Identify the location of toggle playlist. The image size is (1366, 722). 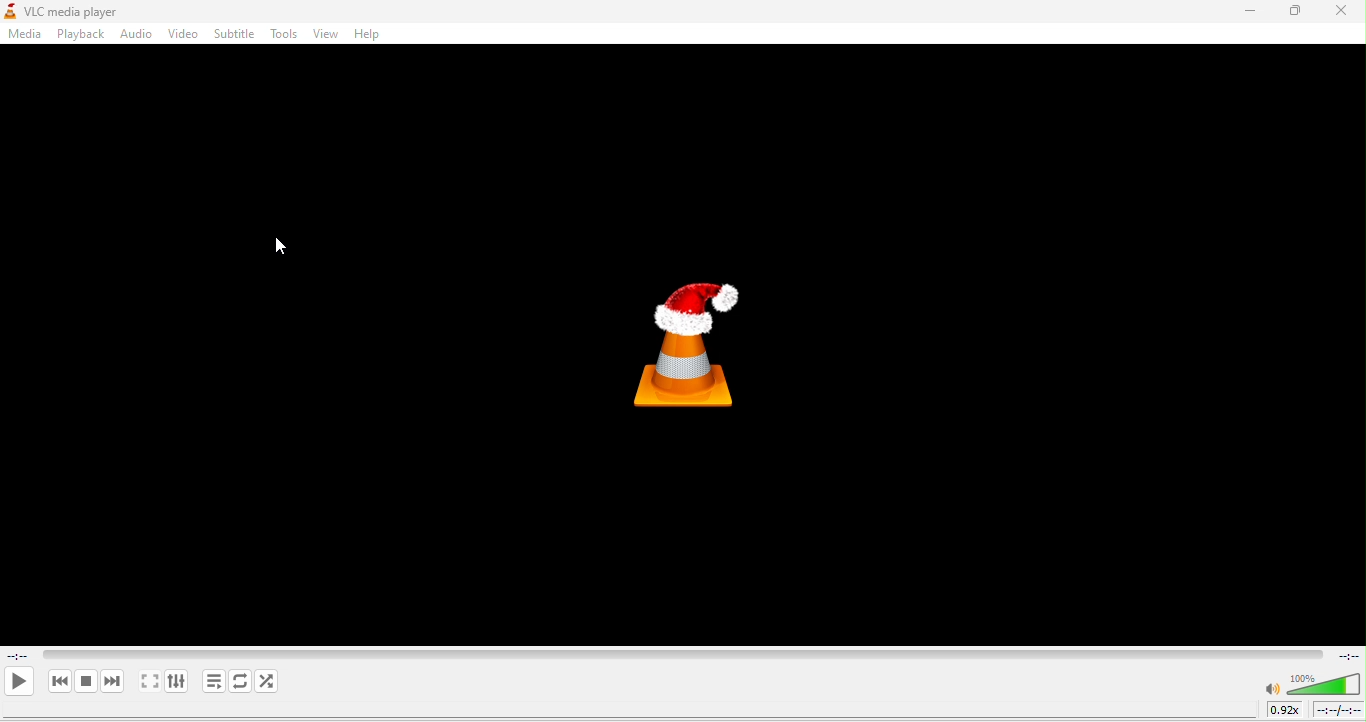
(214, 681).